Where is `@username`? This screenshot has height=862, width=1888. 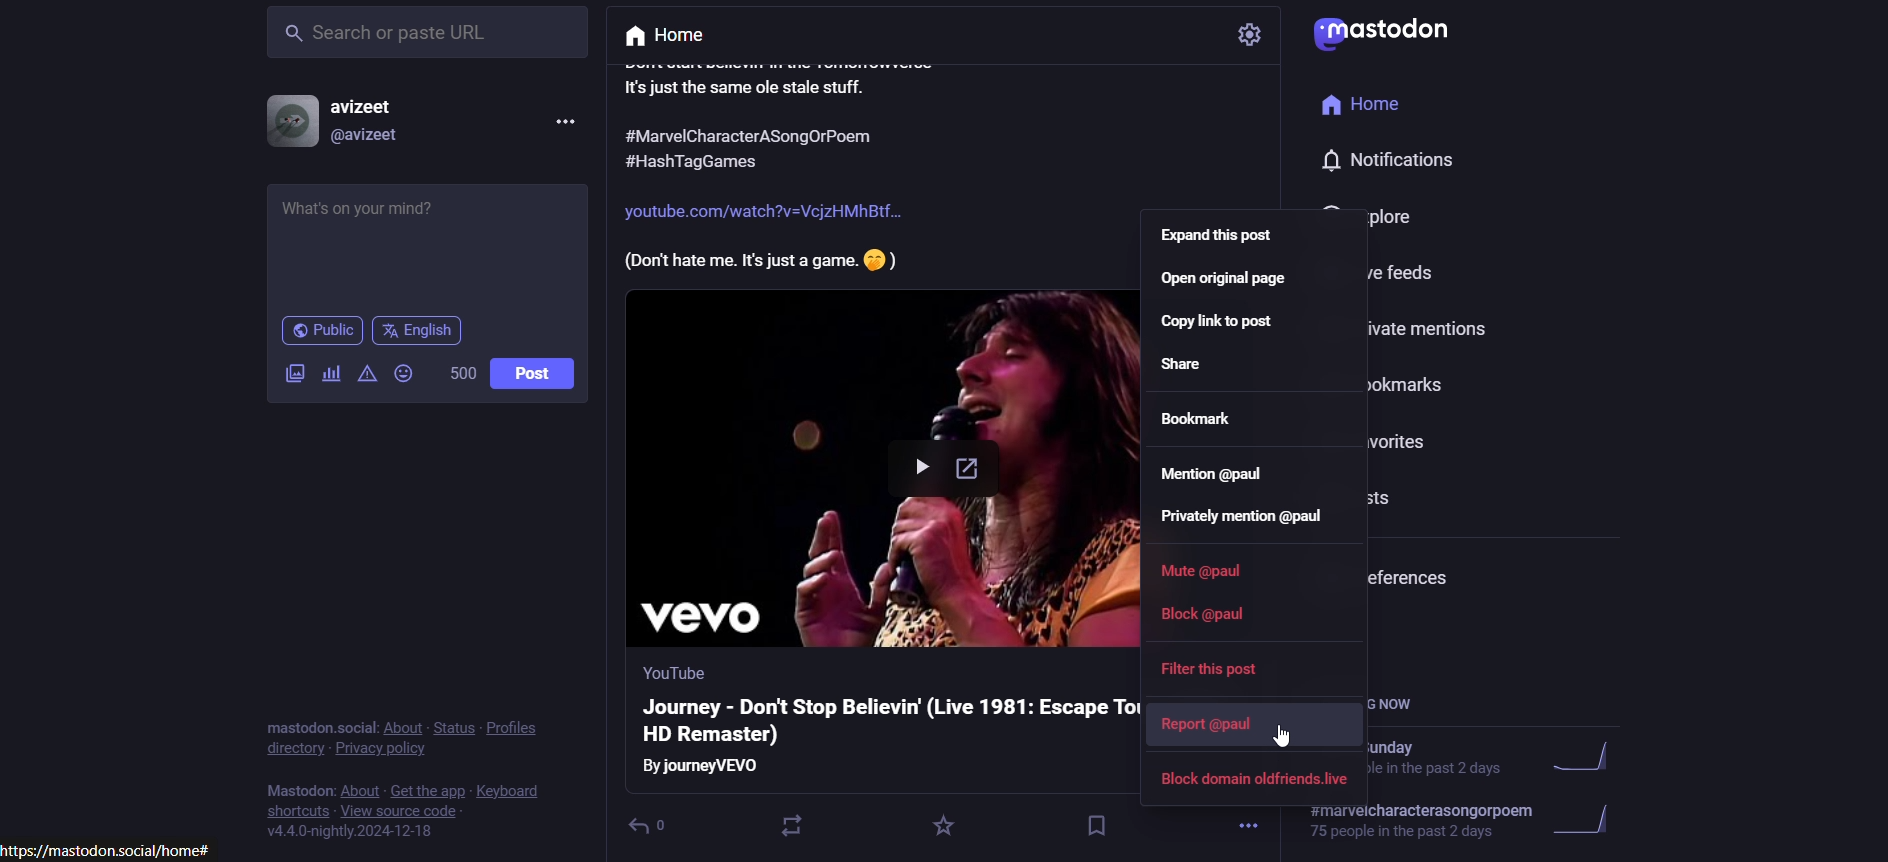 @username is located at coordinates (366, 140).